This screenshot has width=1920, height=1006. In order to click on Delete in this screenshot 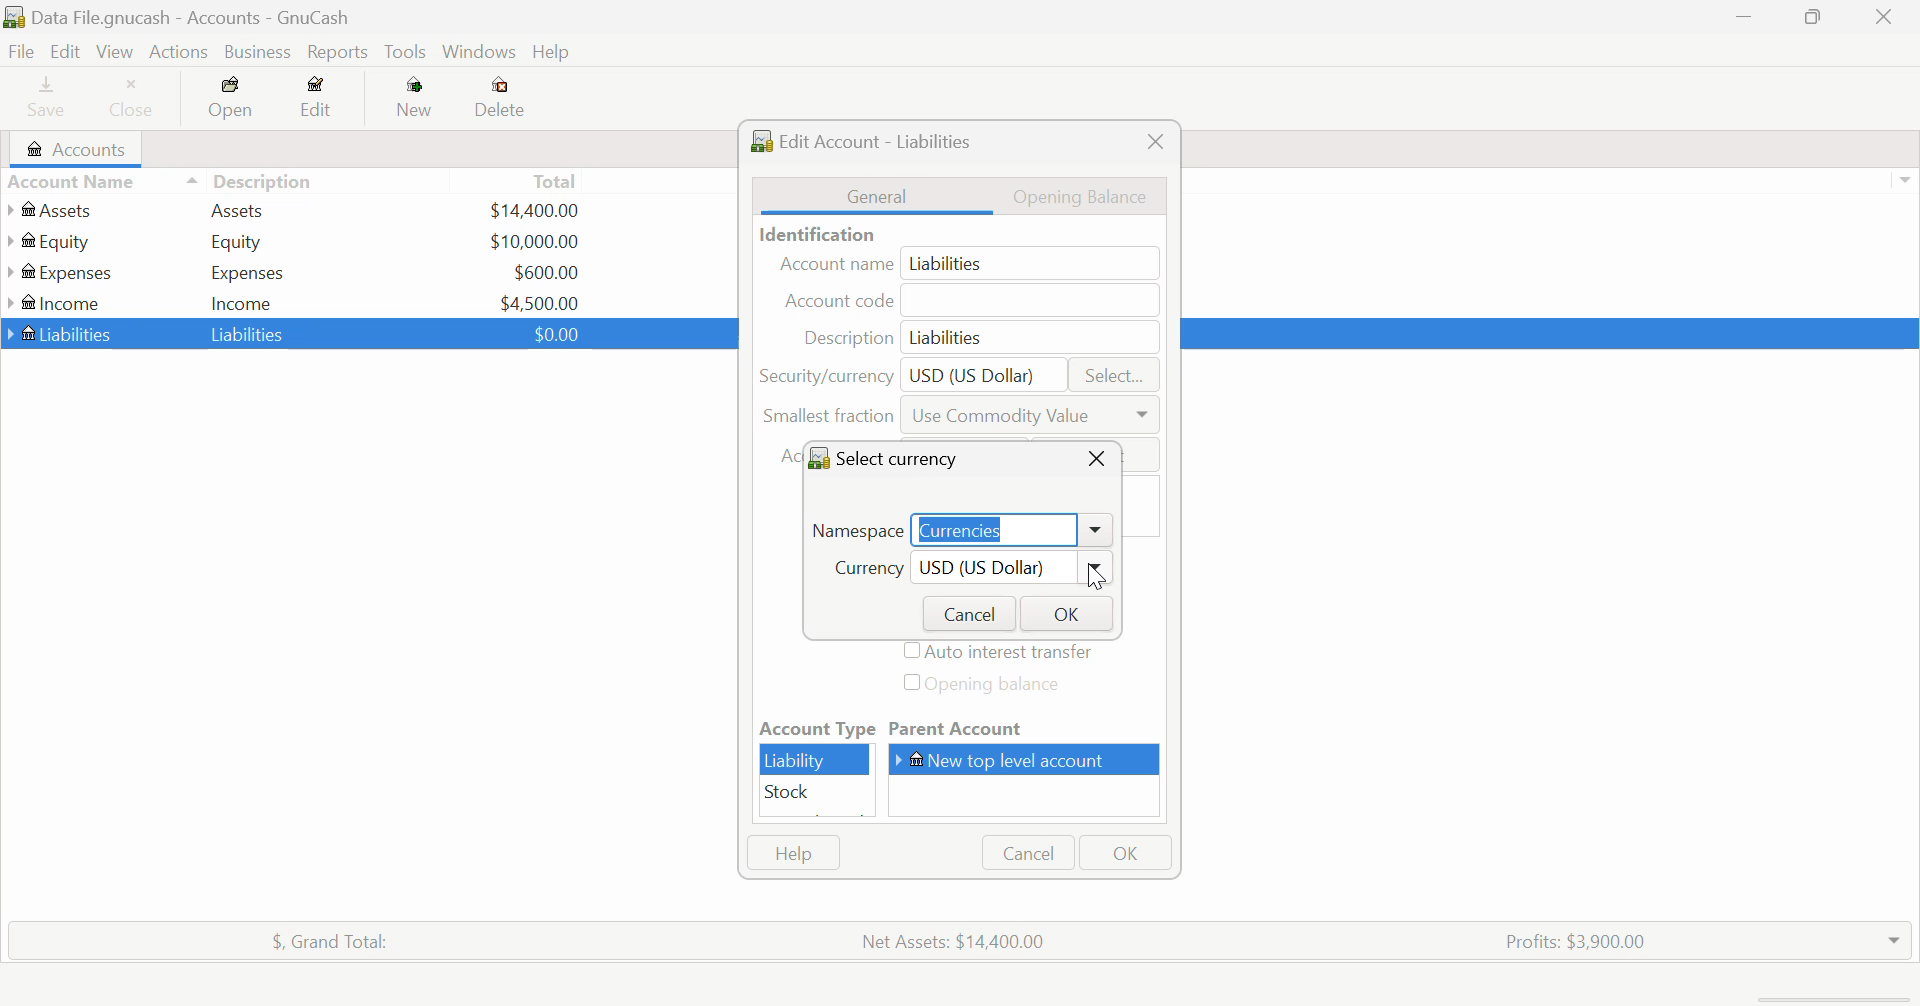, I will do `click(500, 98)`.